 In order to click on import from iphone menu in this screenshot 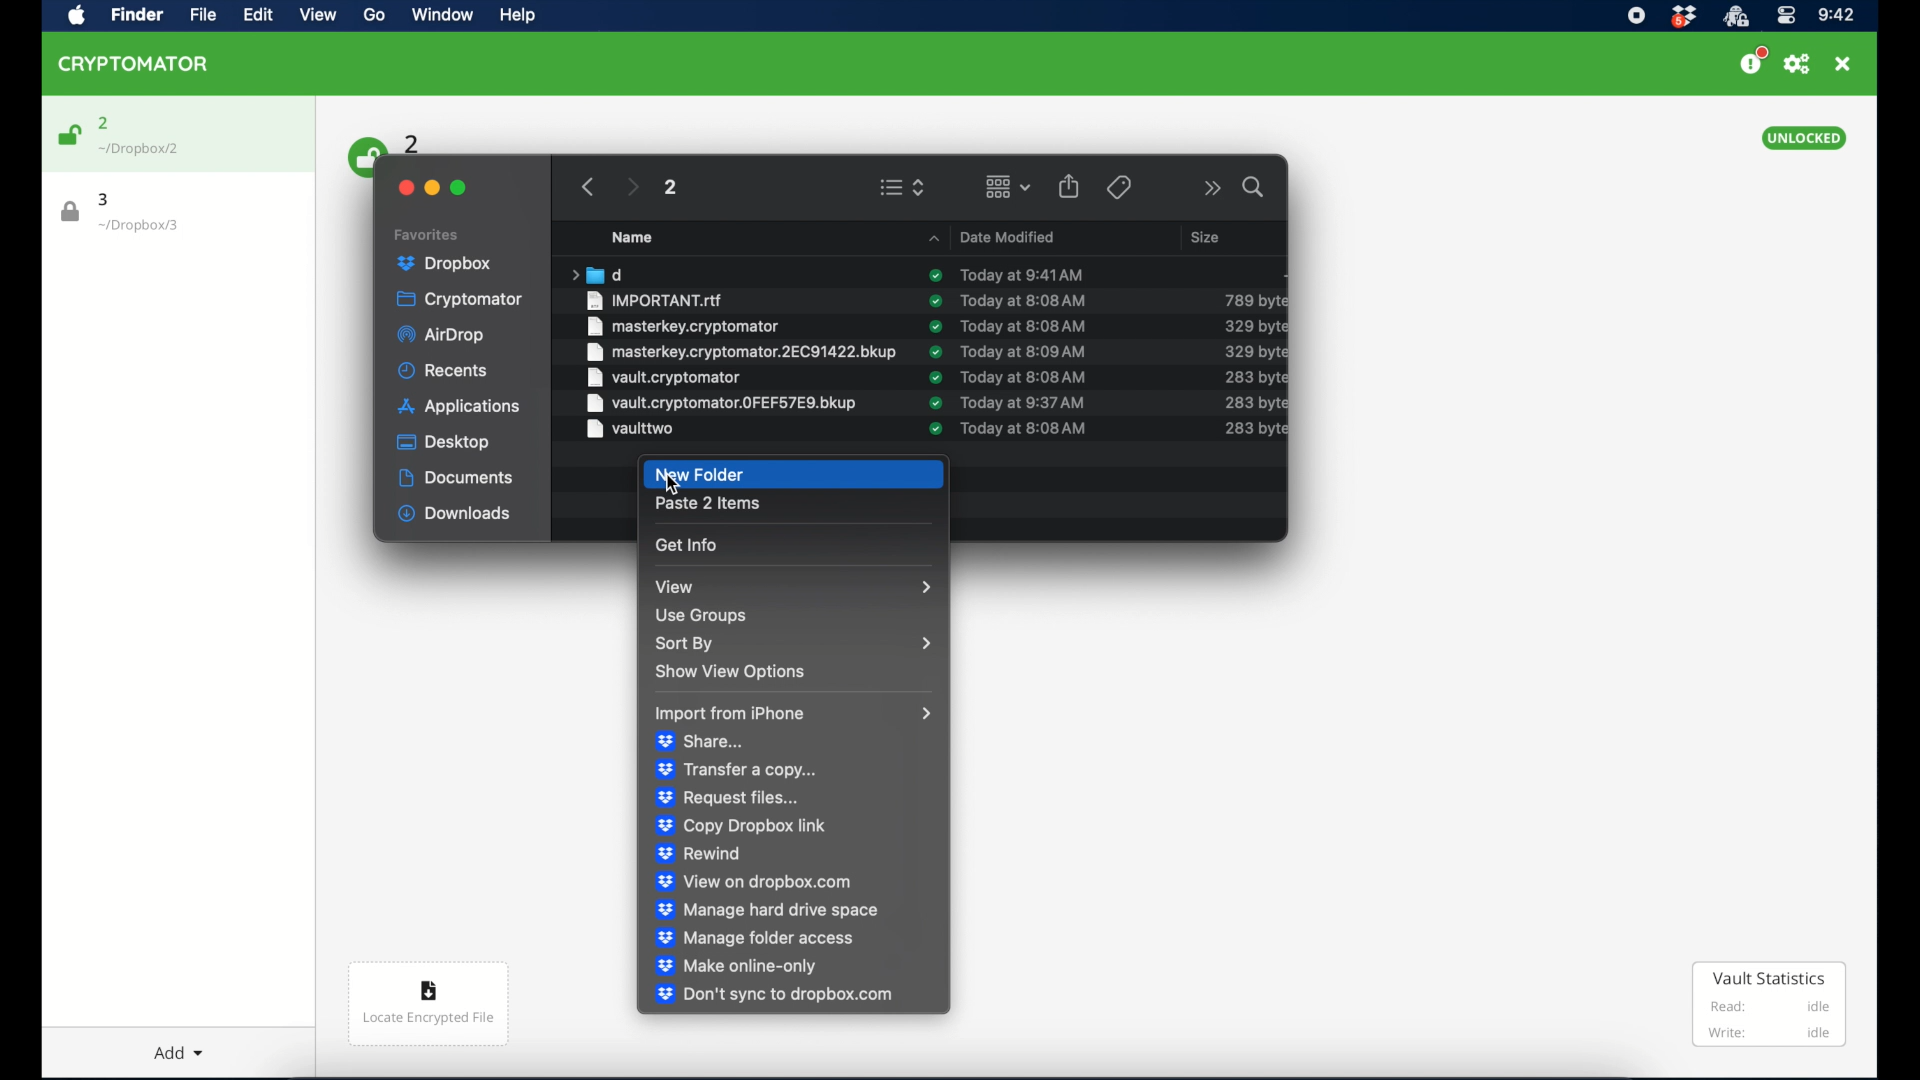, I will do `click(794, 713)`.